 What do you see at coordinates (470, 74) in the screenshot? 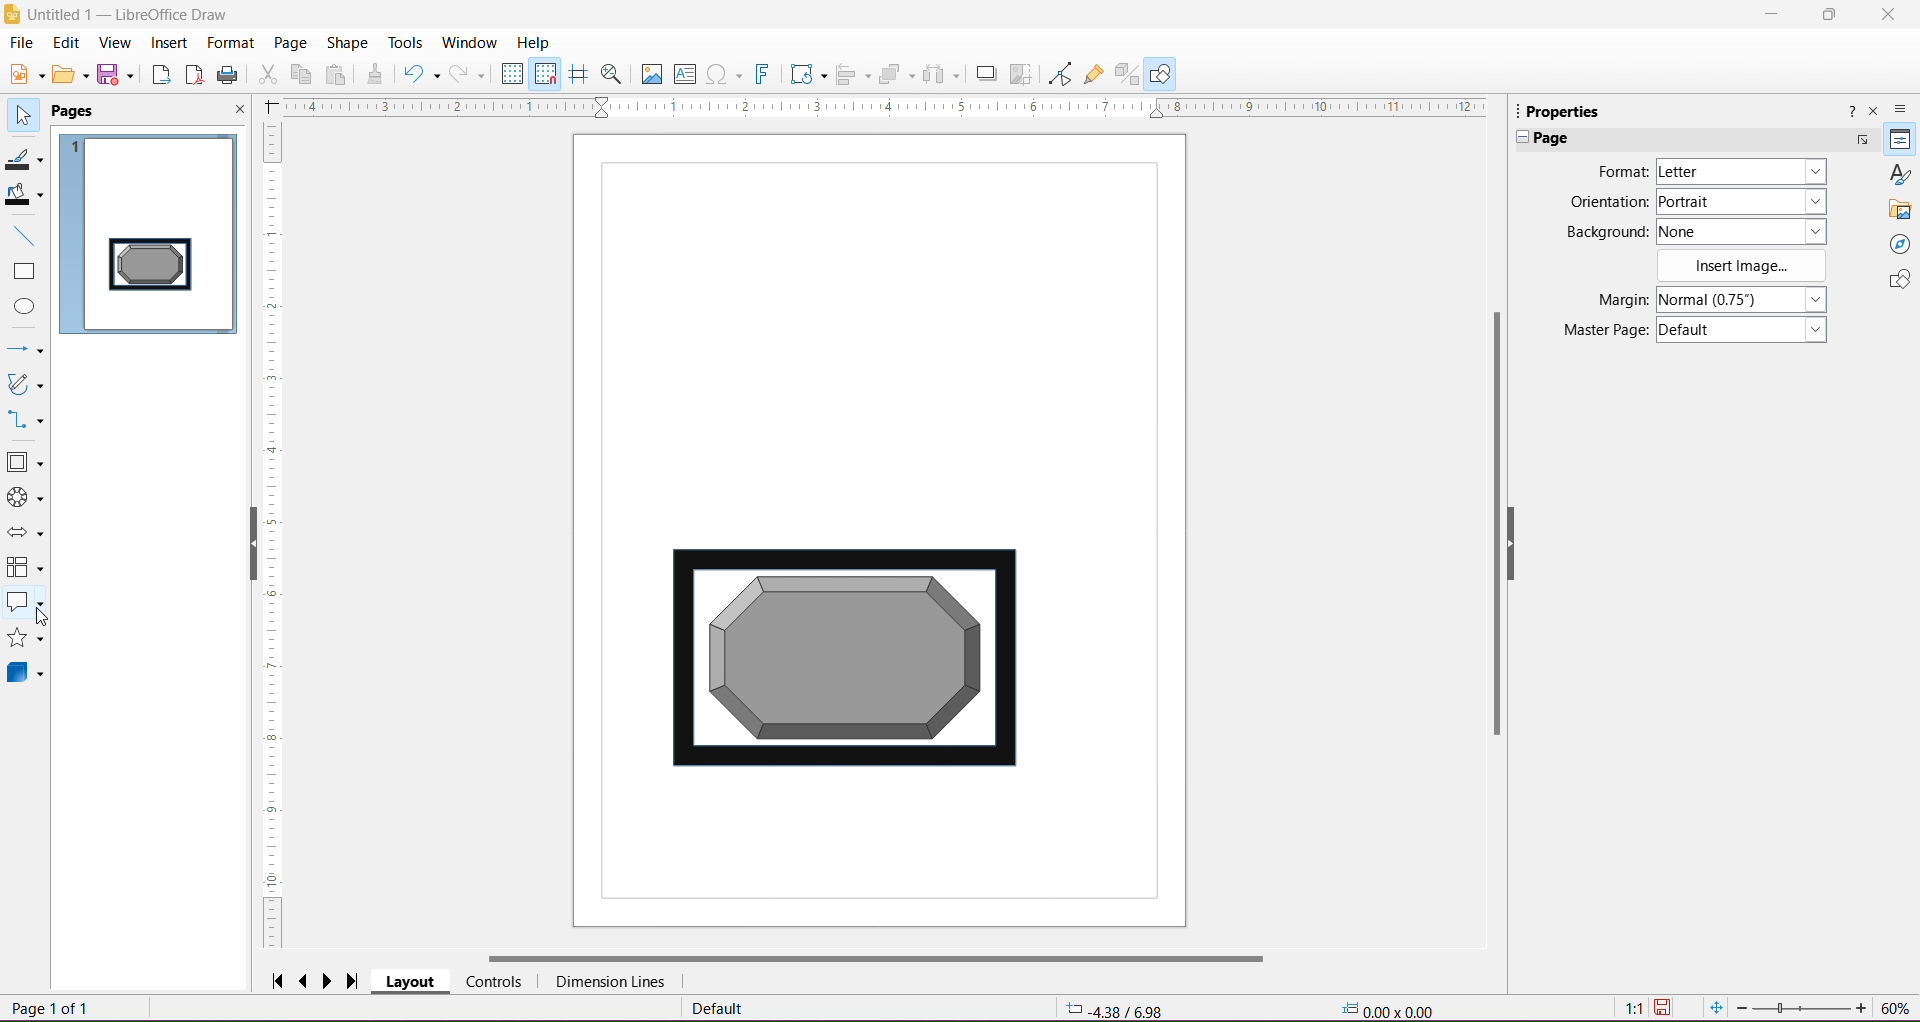
I see `Redo` at bounding box center [470, 74].